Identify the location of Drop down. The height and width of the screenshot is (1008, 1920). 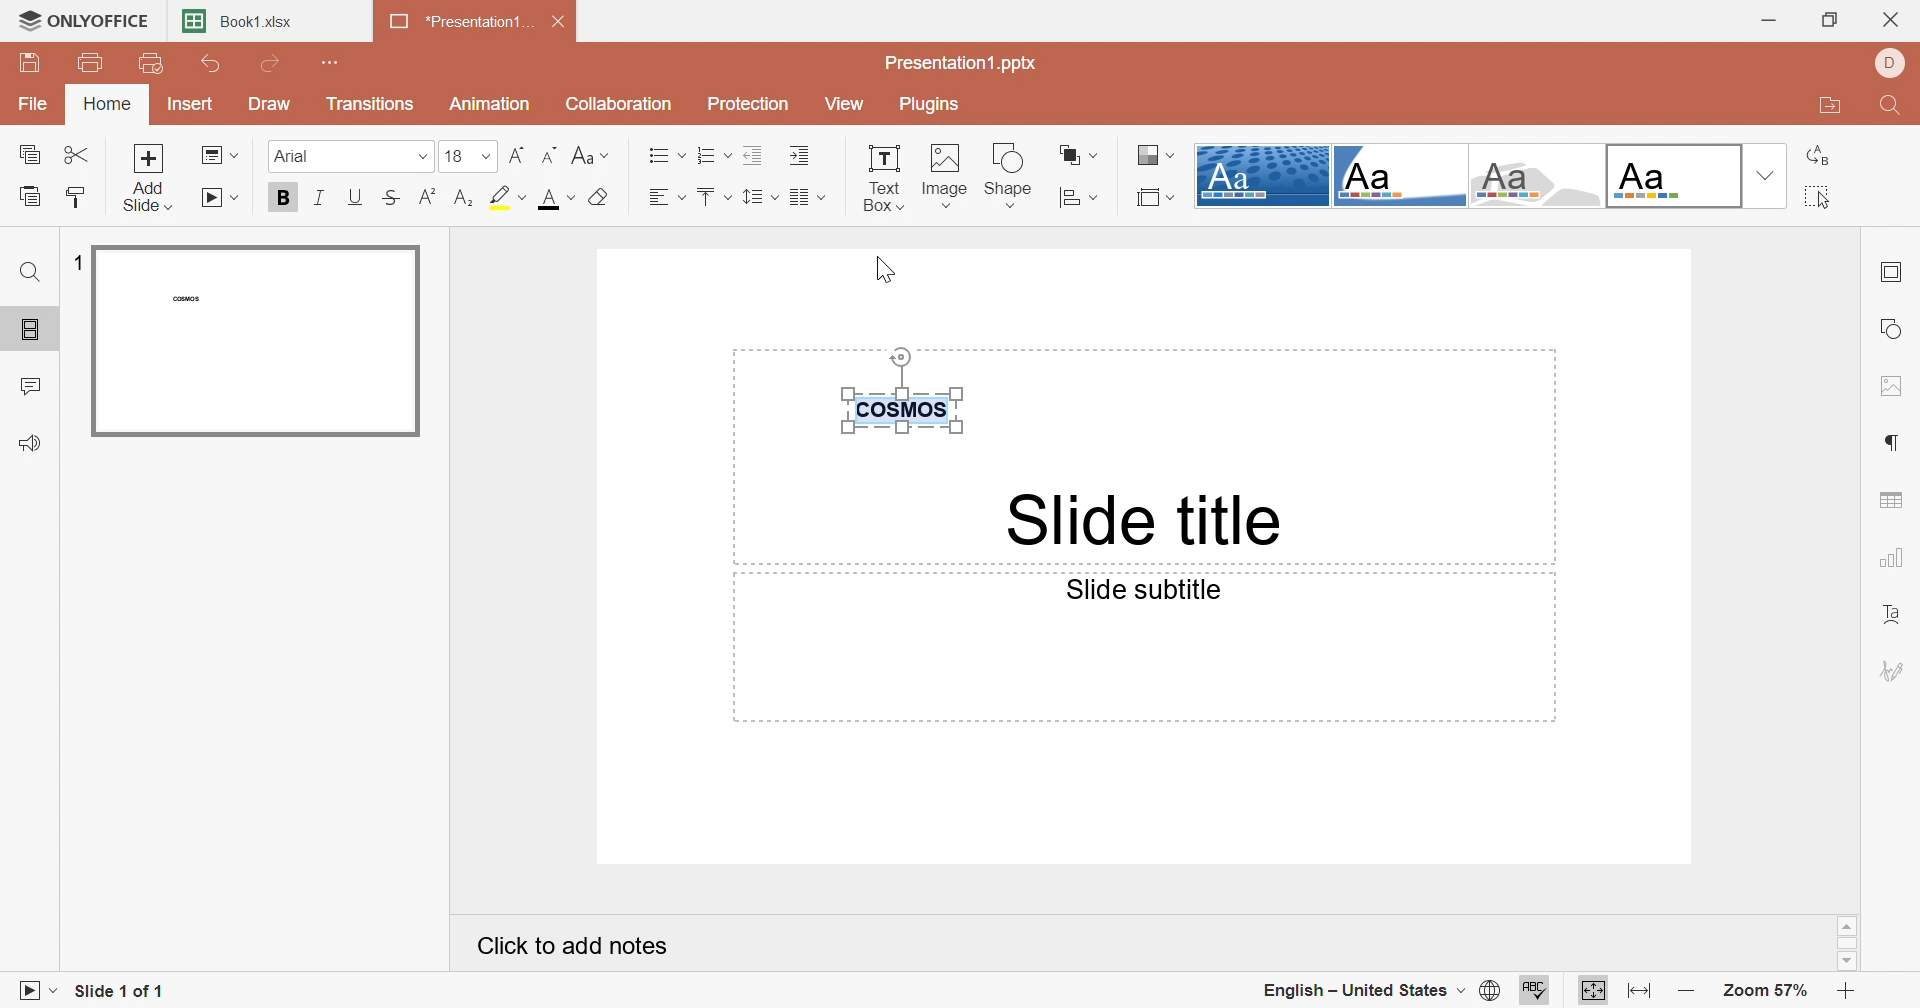
(1769, 176).